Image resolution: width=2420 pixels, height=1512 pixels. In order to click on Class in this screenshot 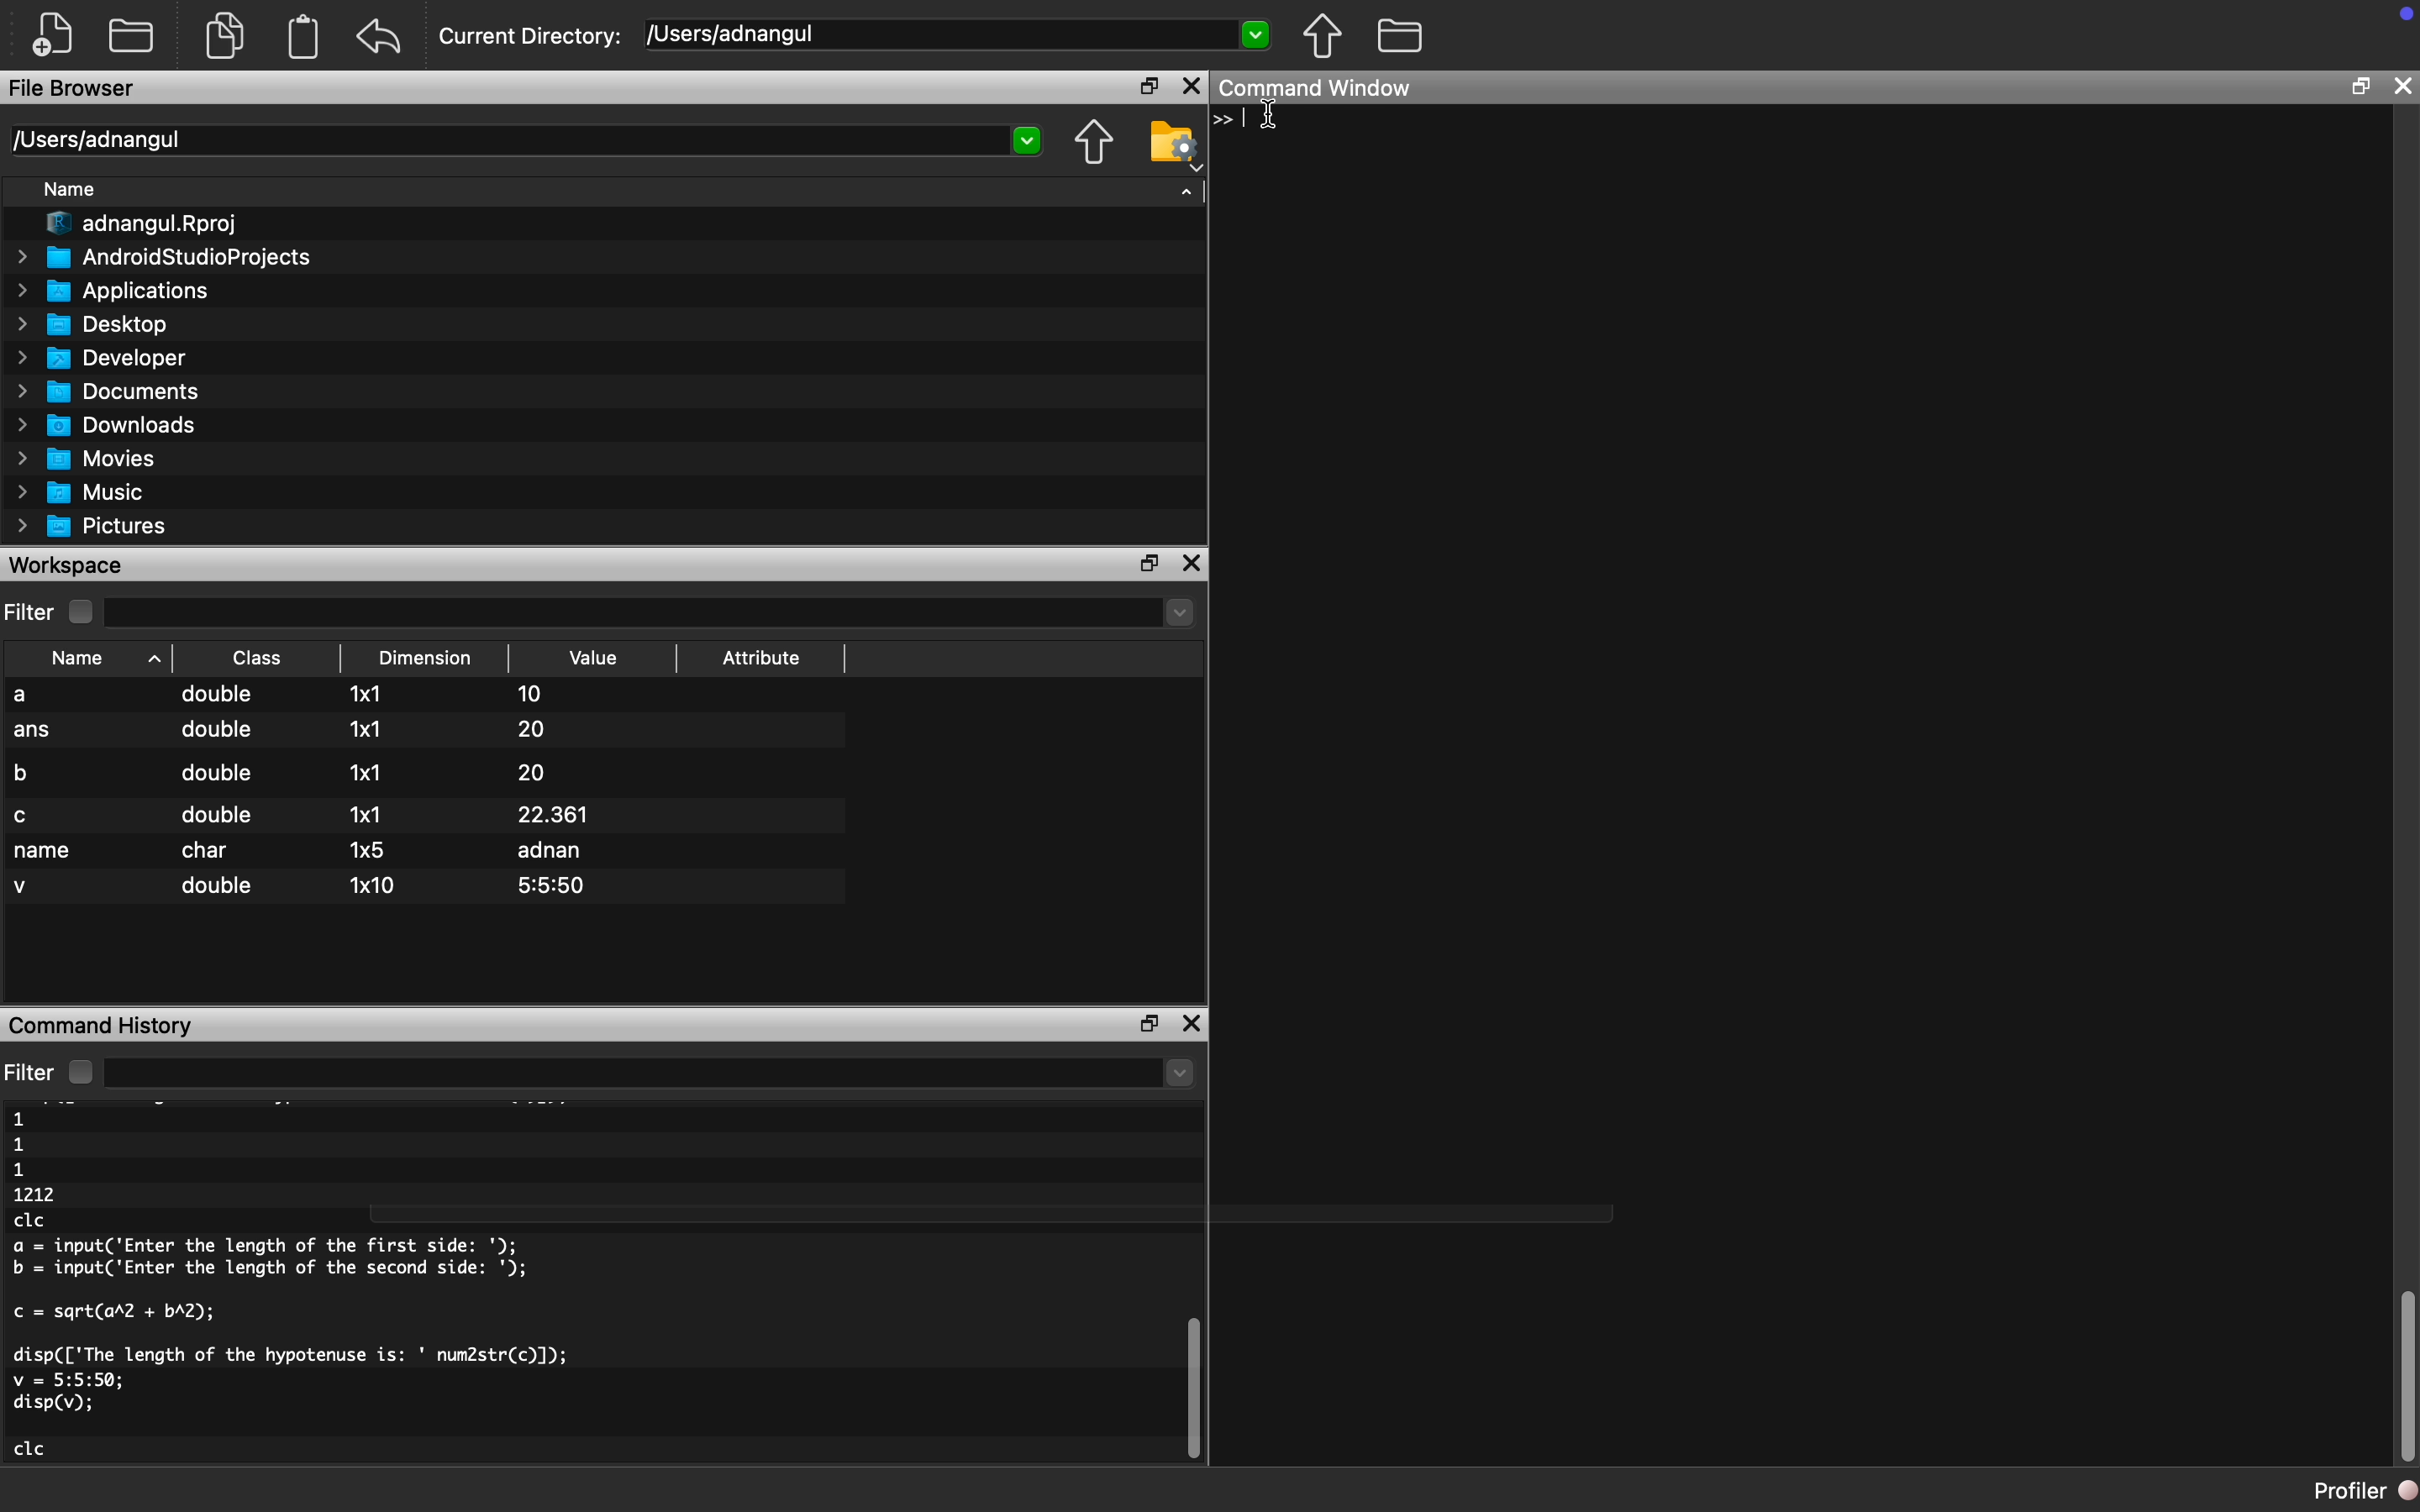, I will do `click(259, 656)`.